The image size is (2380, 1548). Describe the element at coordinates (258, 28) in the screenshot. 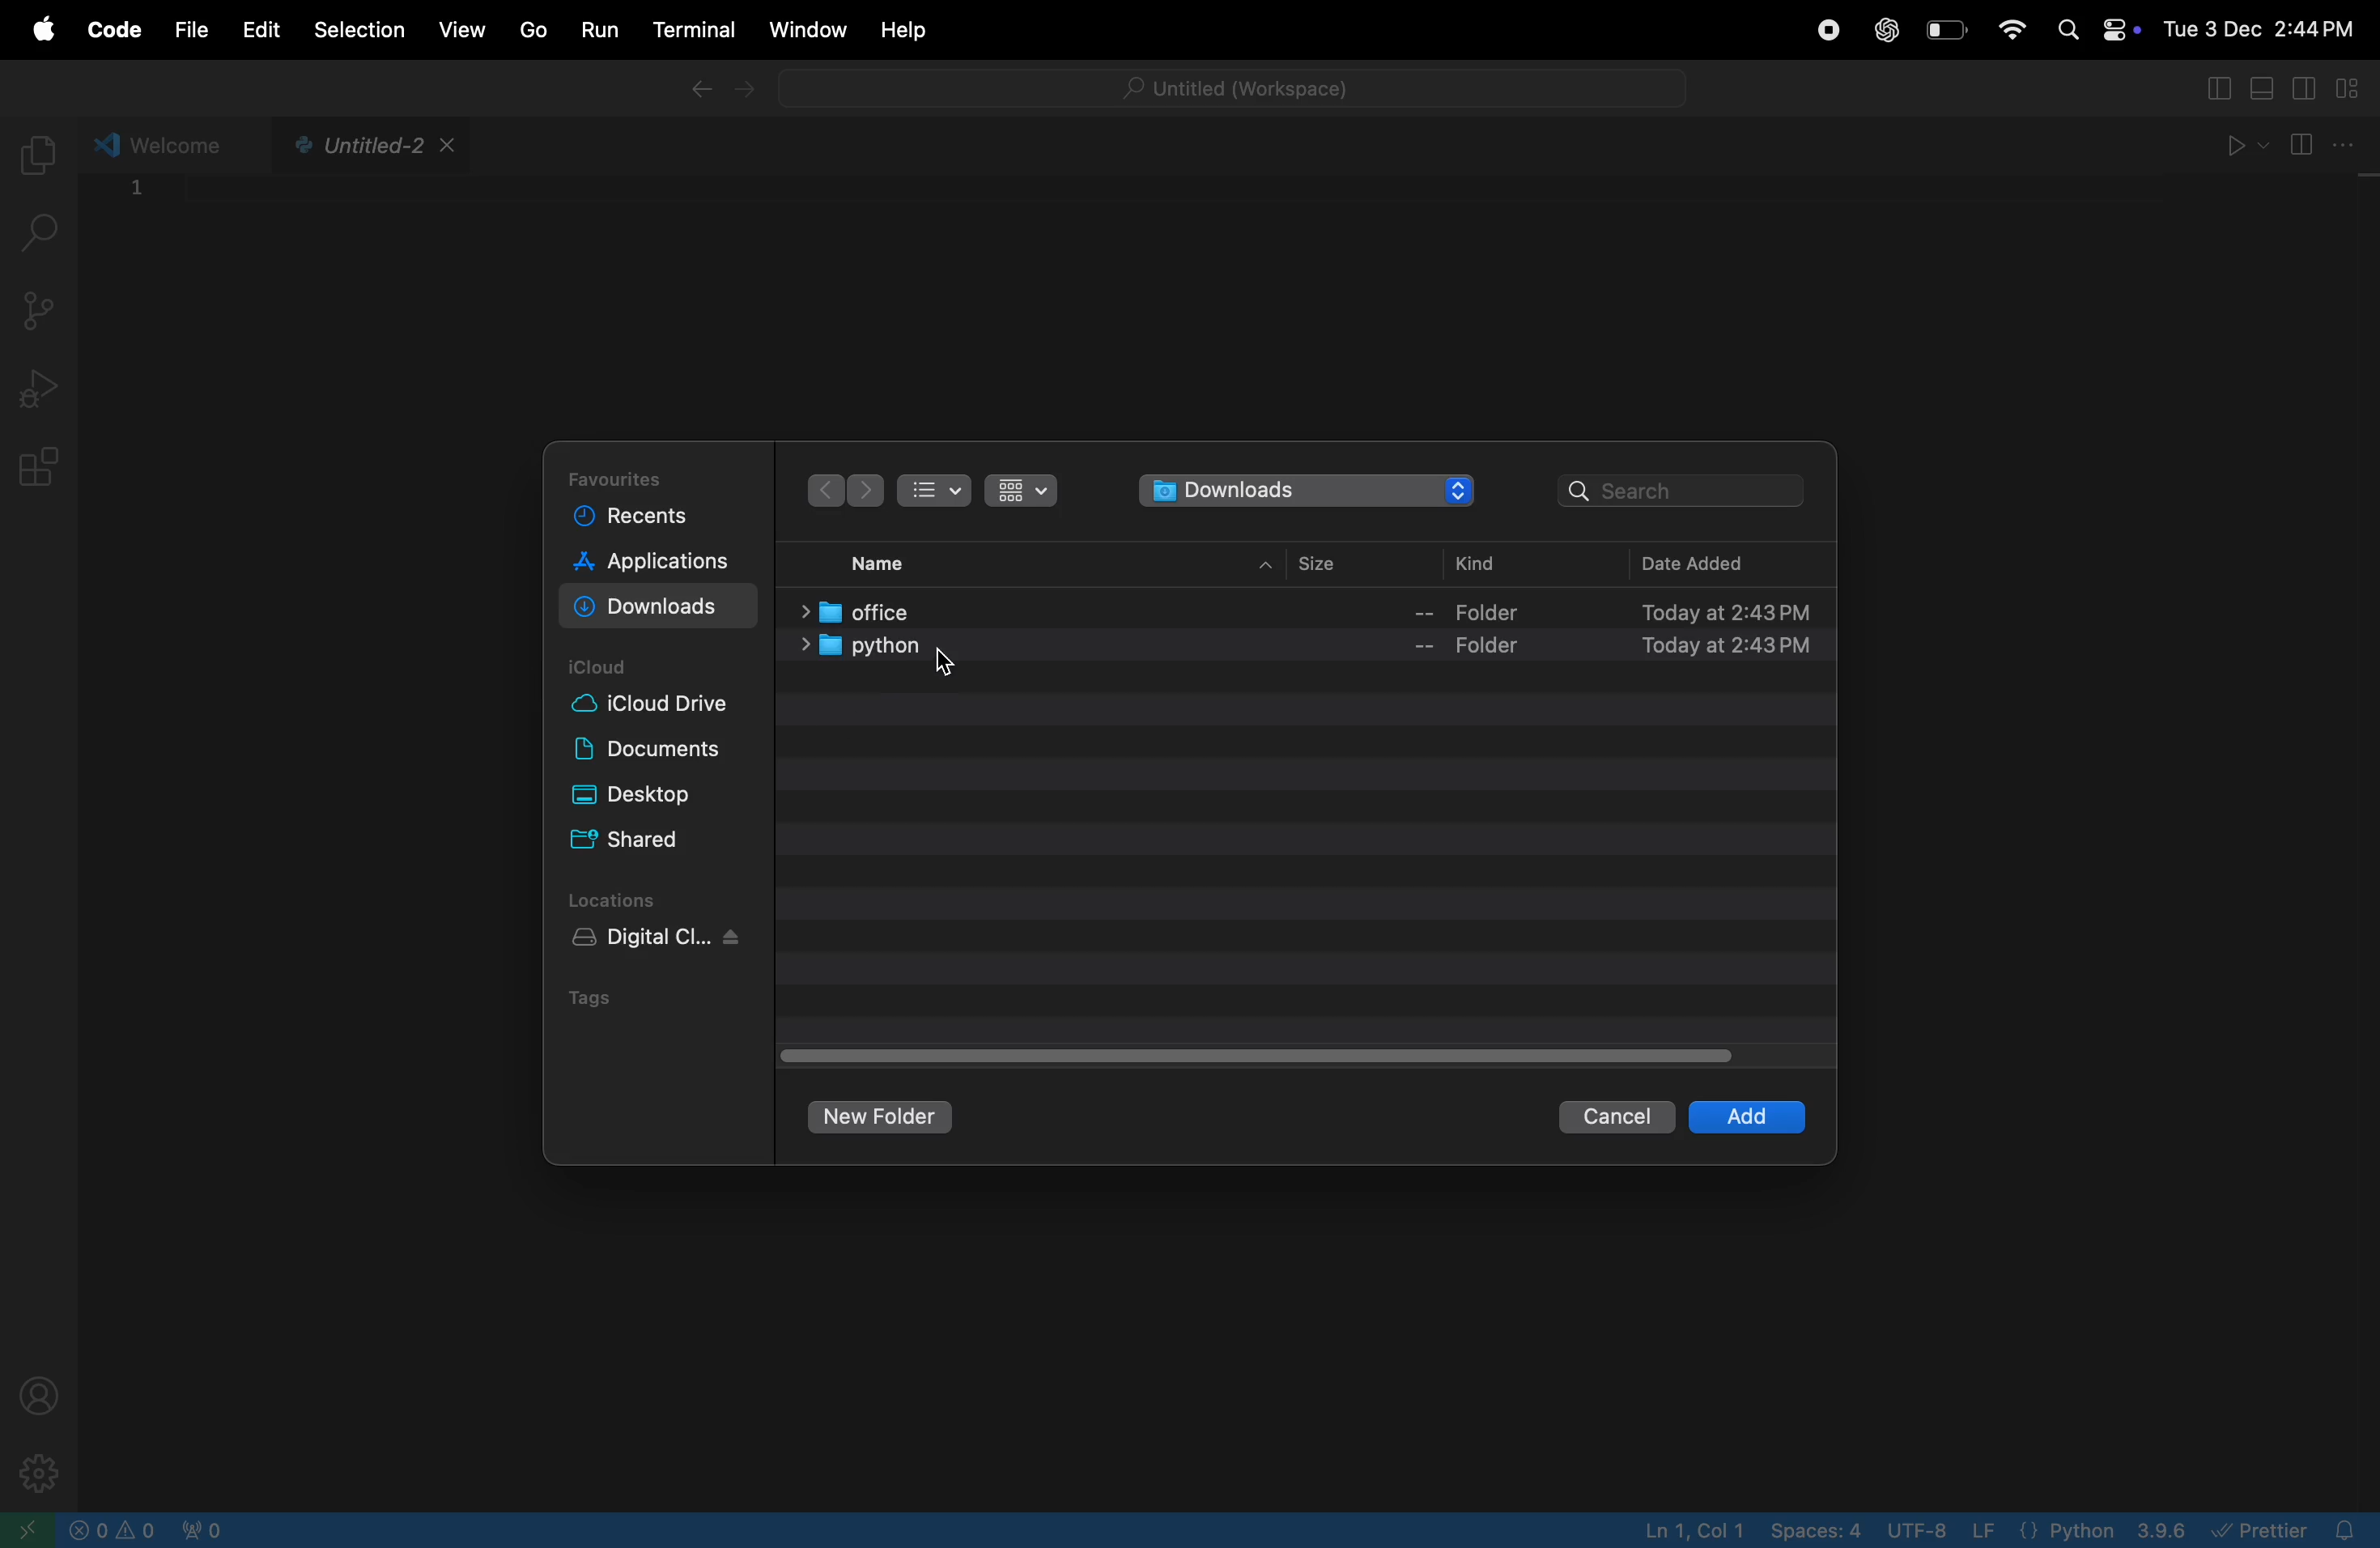

I see `edit` at that location.